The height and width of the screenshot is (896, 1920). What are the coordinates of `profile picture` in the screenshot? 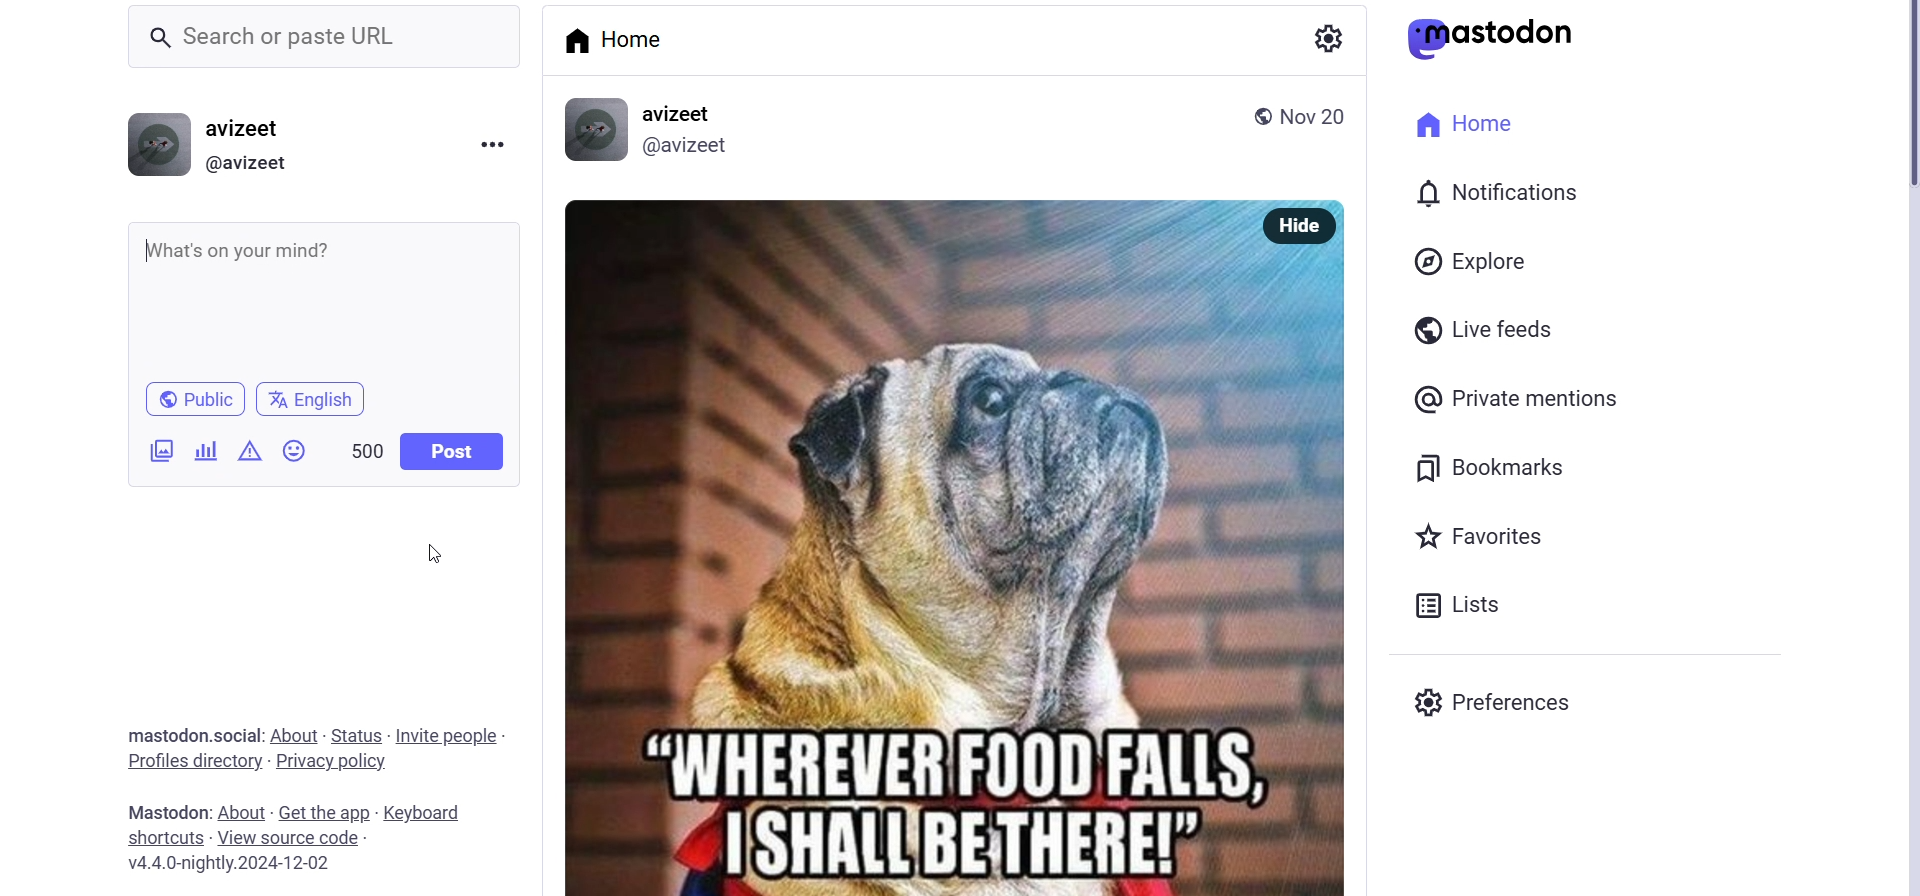 It's located at (593, 129).